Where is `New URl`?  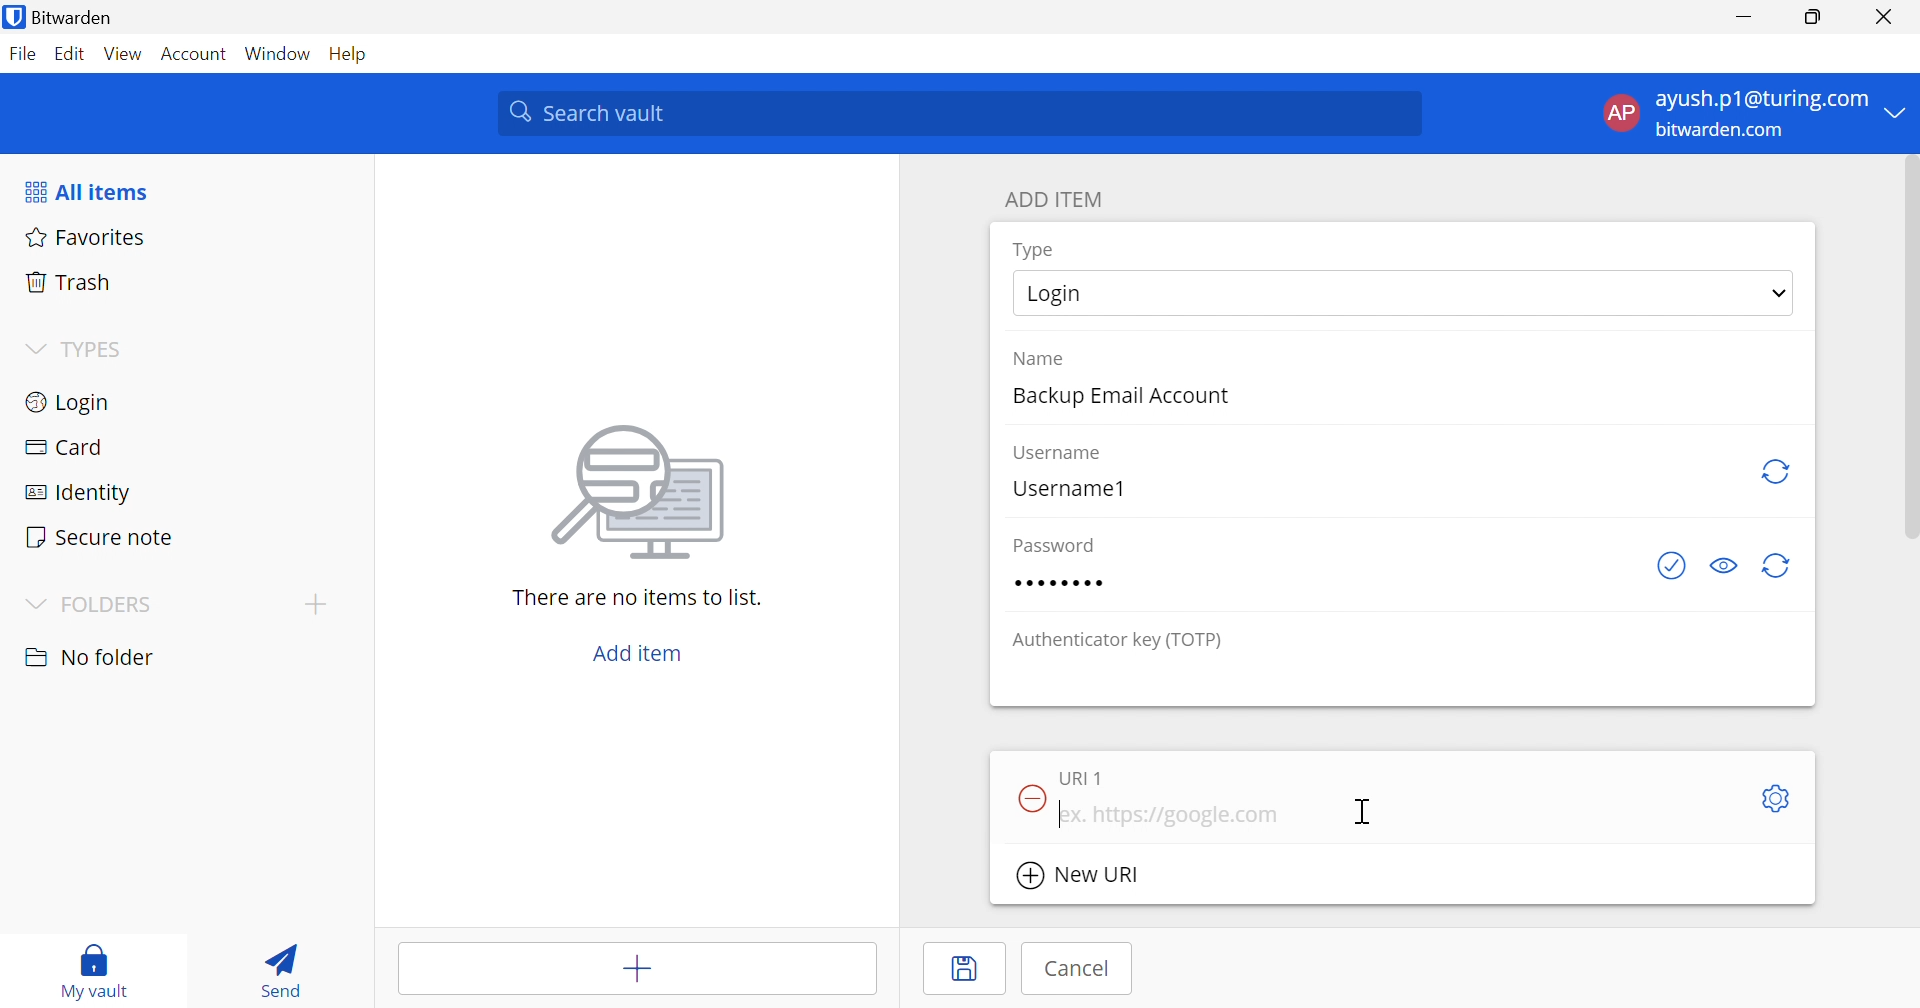 New URl is located at coordinates (1078, 876).